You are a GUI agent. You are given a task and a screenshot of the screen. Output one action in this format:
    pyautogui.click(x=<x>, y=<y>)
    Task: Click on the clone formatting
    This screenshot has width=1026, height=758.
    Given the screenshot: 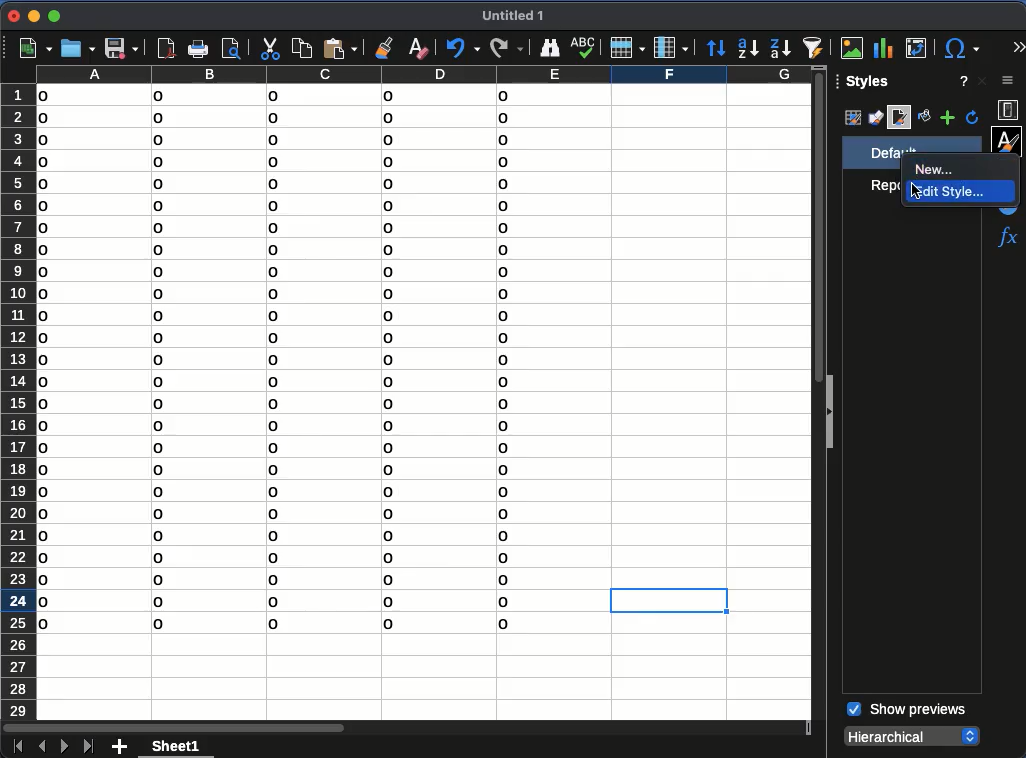 What is the action you would take?
    pyautogui.click(x=384, y=47)
    